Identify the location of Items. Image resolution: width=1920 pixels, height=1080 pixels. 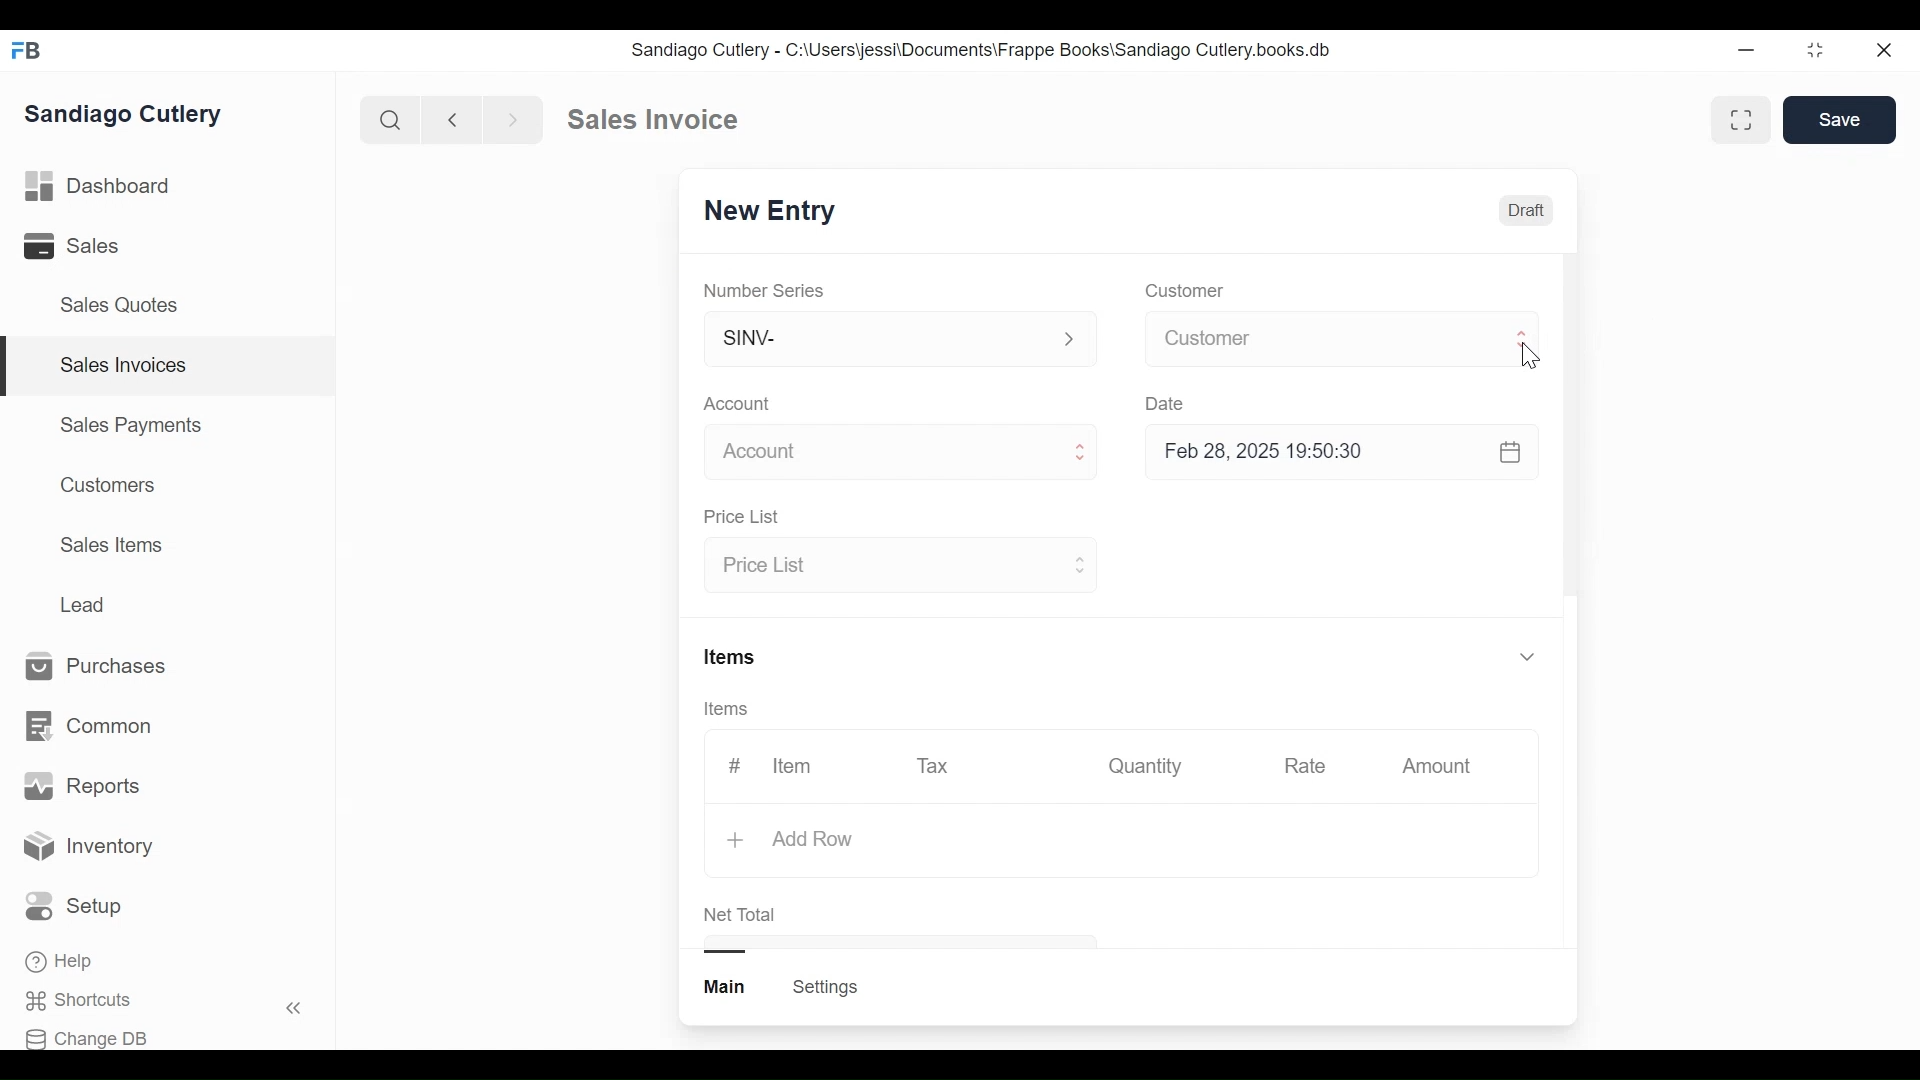
(728, 709).